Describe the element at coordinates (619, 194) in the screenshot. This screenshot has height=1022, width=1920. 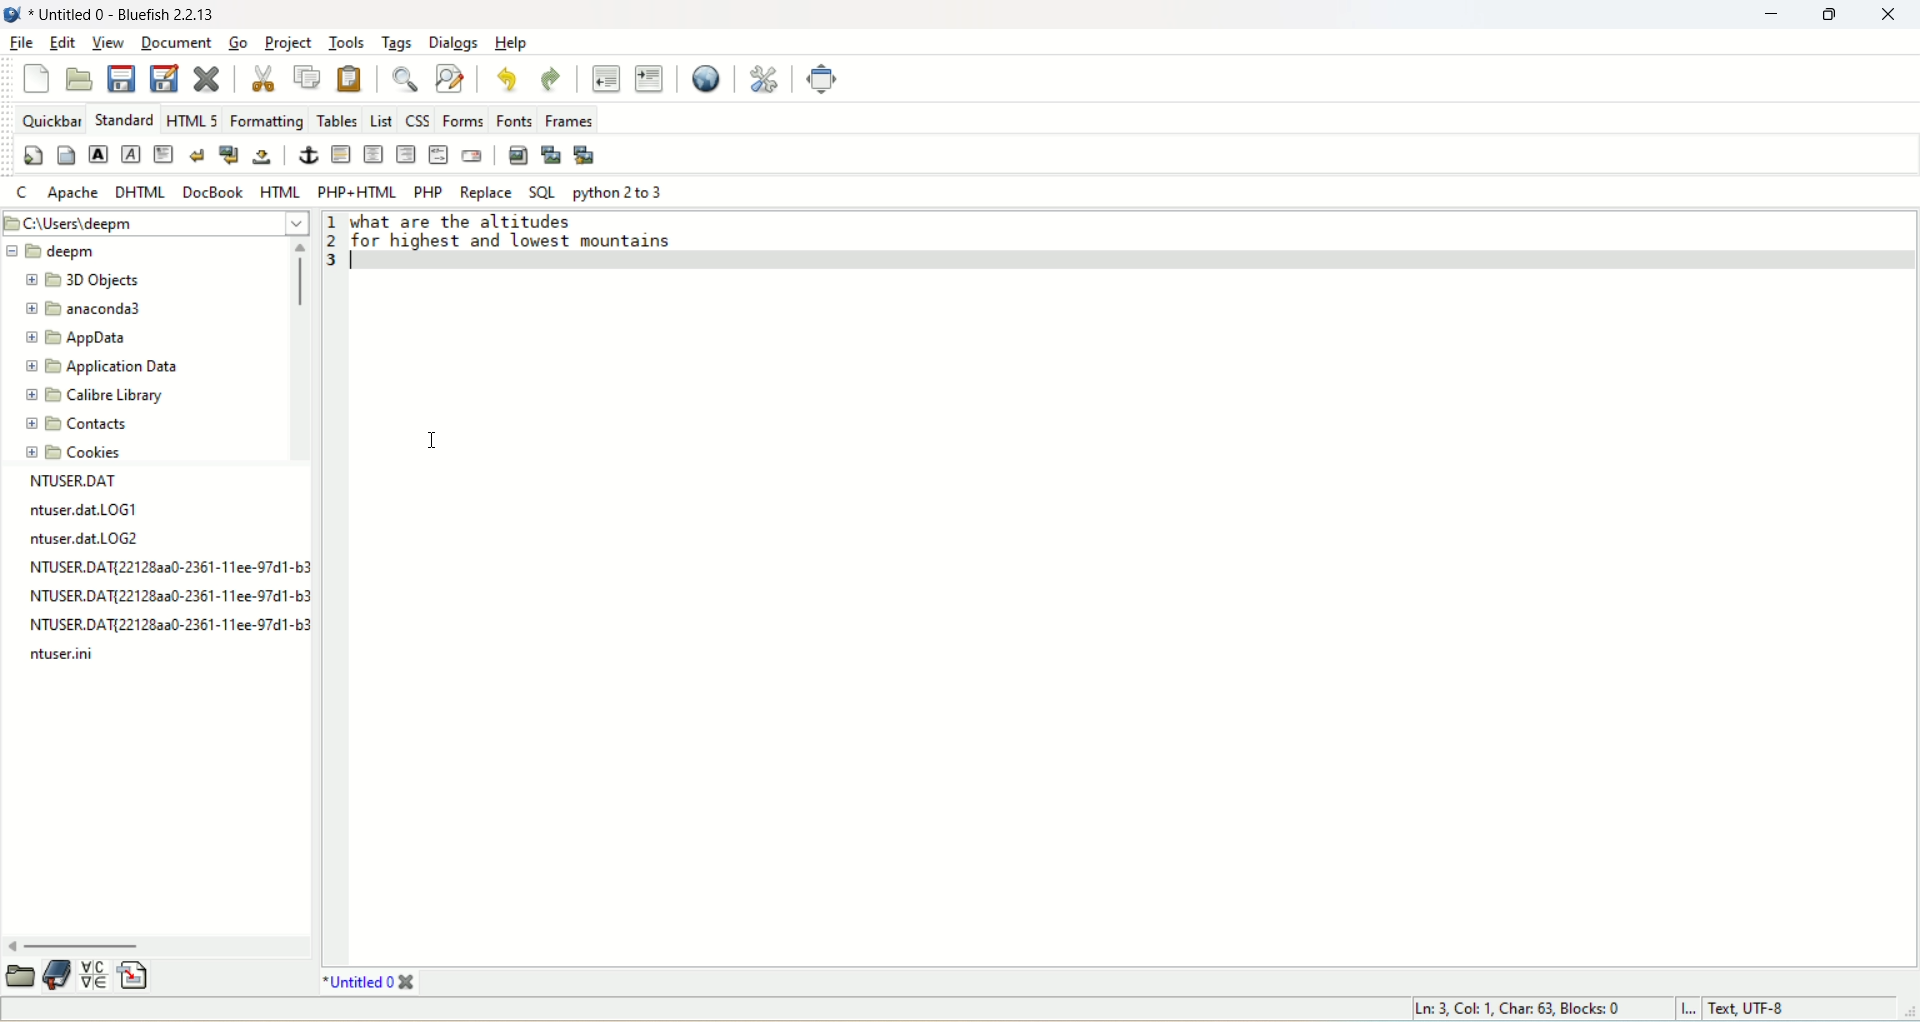
I see `python 2 to 3` at that location.